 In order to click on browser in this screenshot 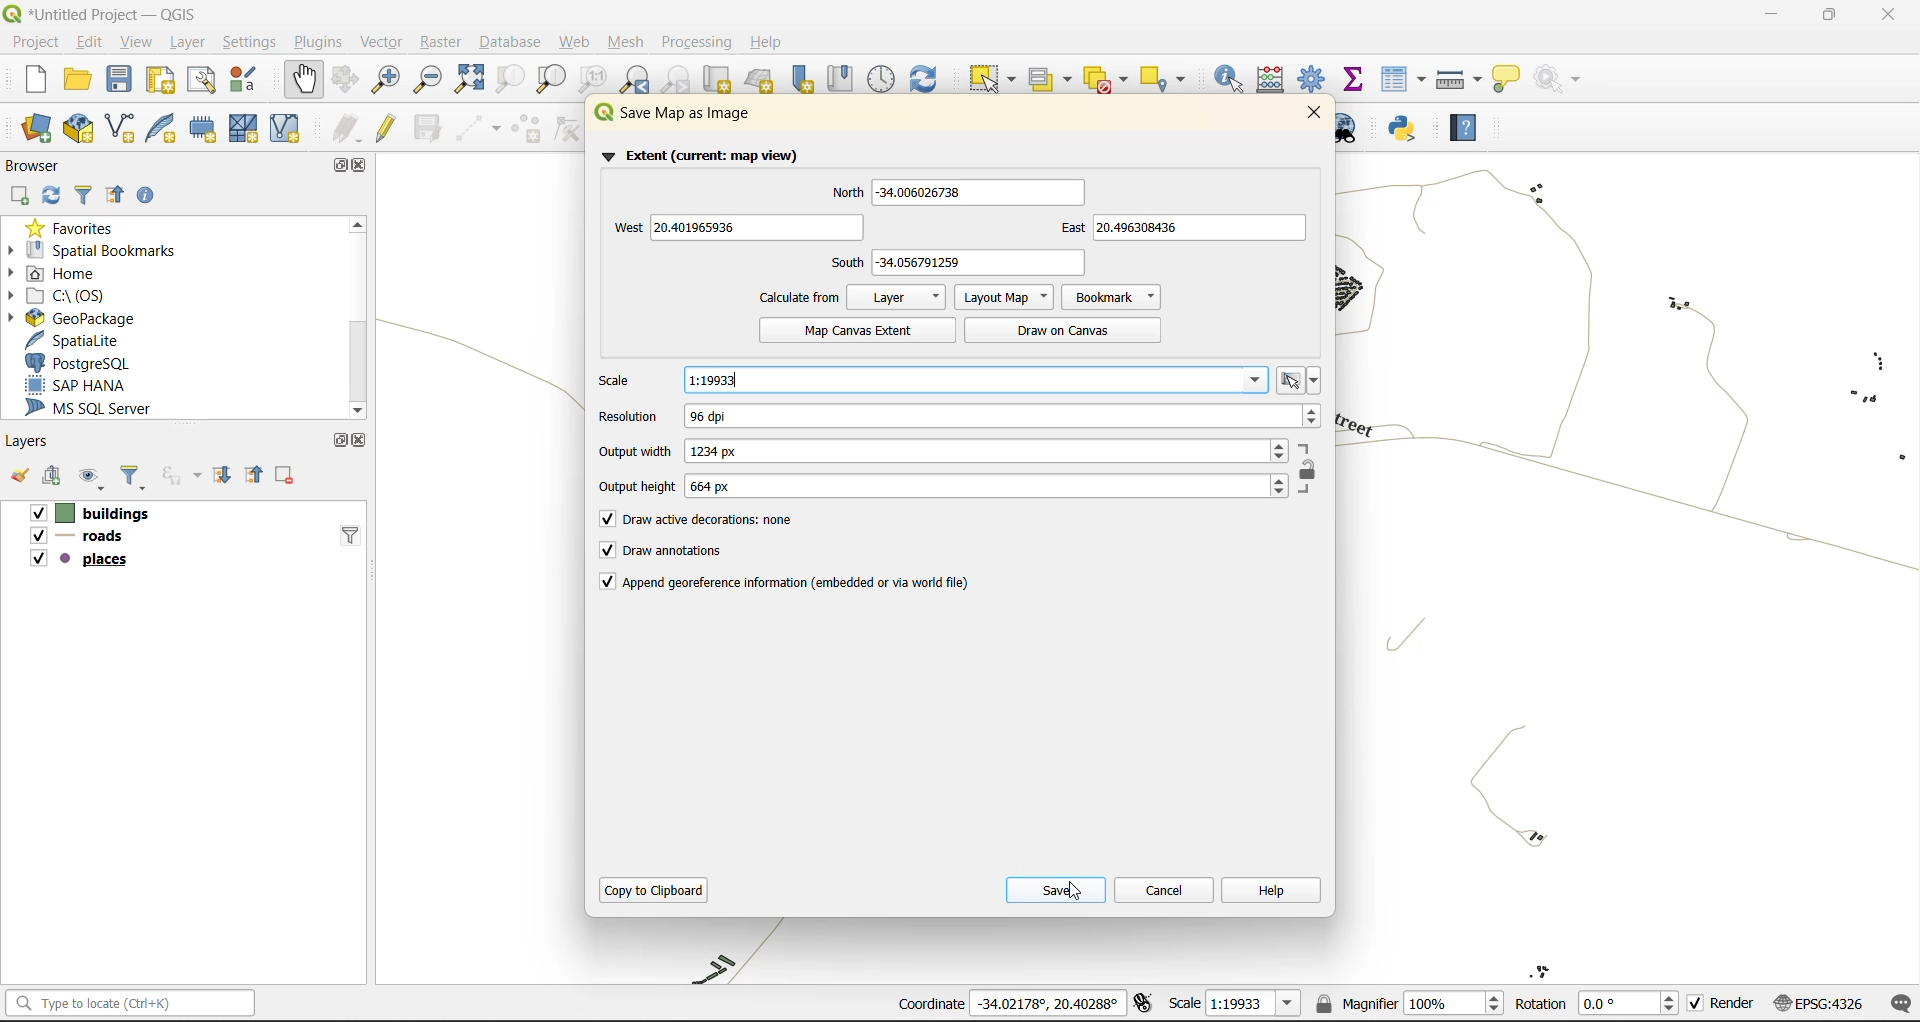, I will do `click(34, 166)`.